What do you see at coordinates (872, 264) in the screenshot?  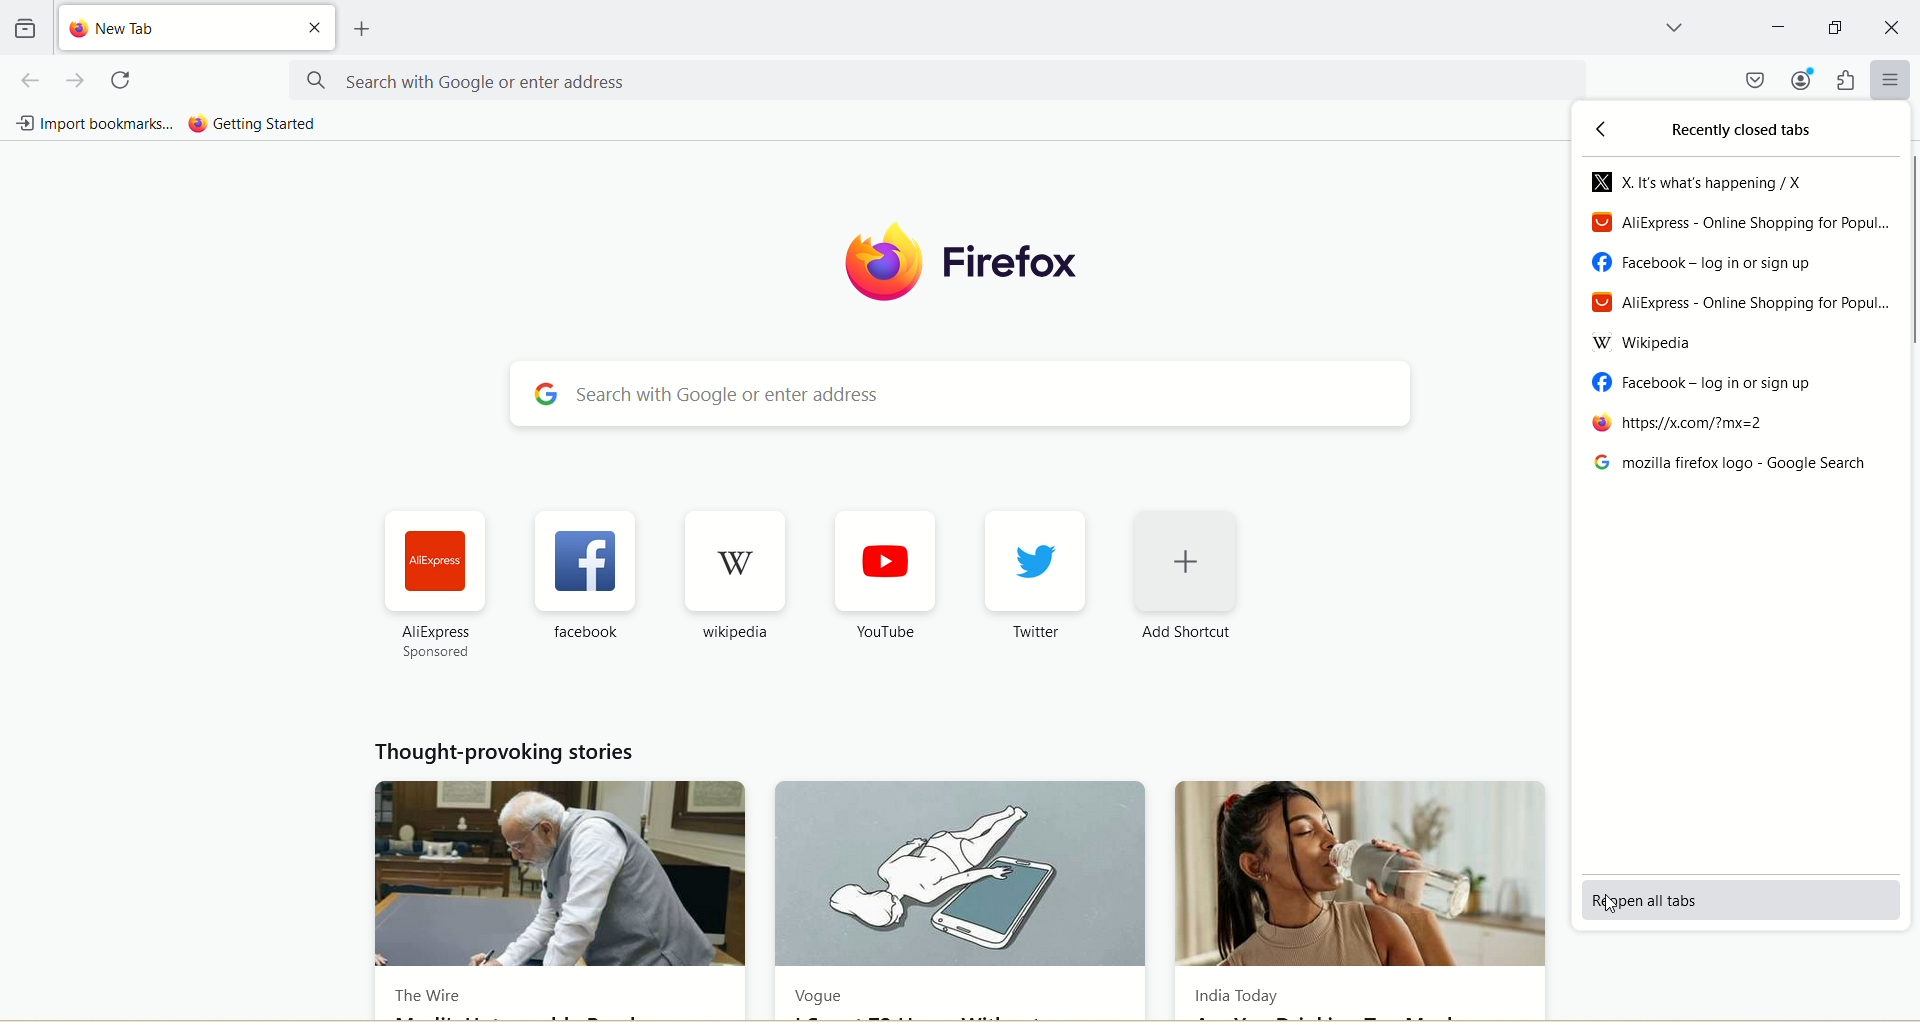 I see `logo` at bounding box center [872, 264].